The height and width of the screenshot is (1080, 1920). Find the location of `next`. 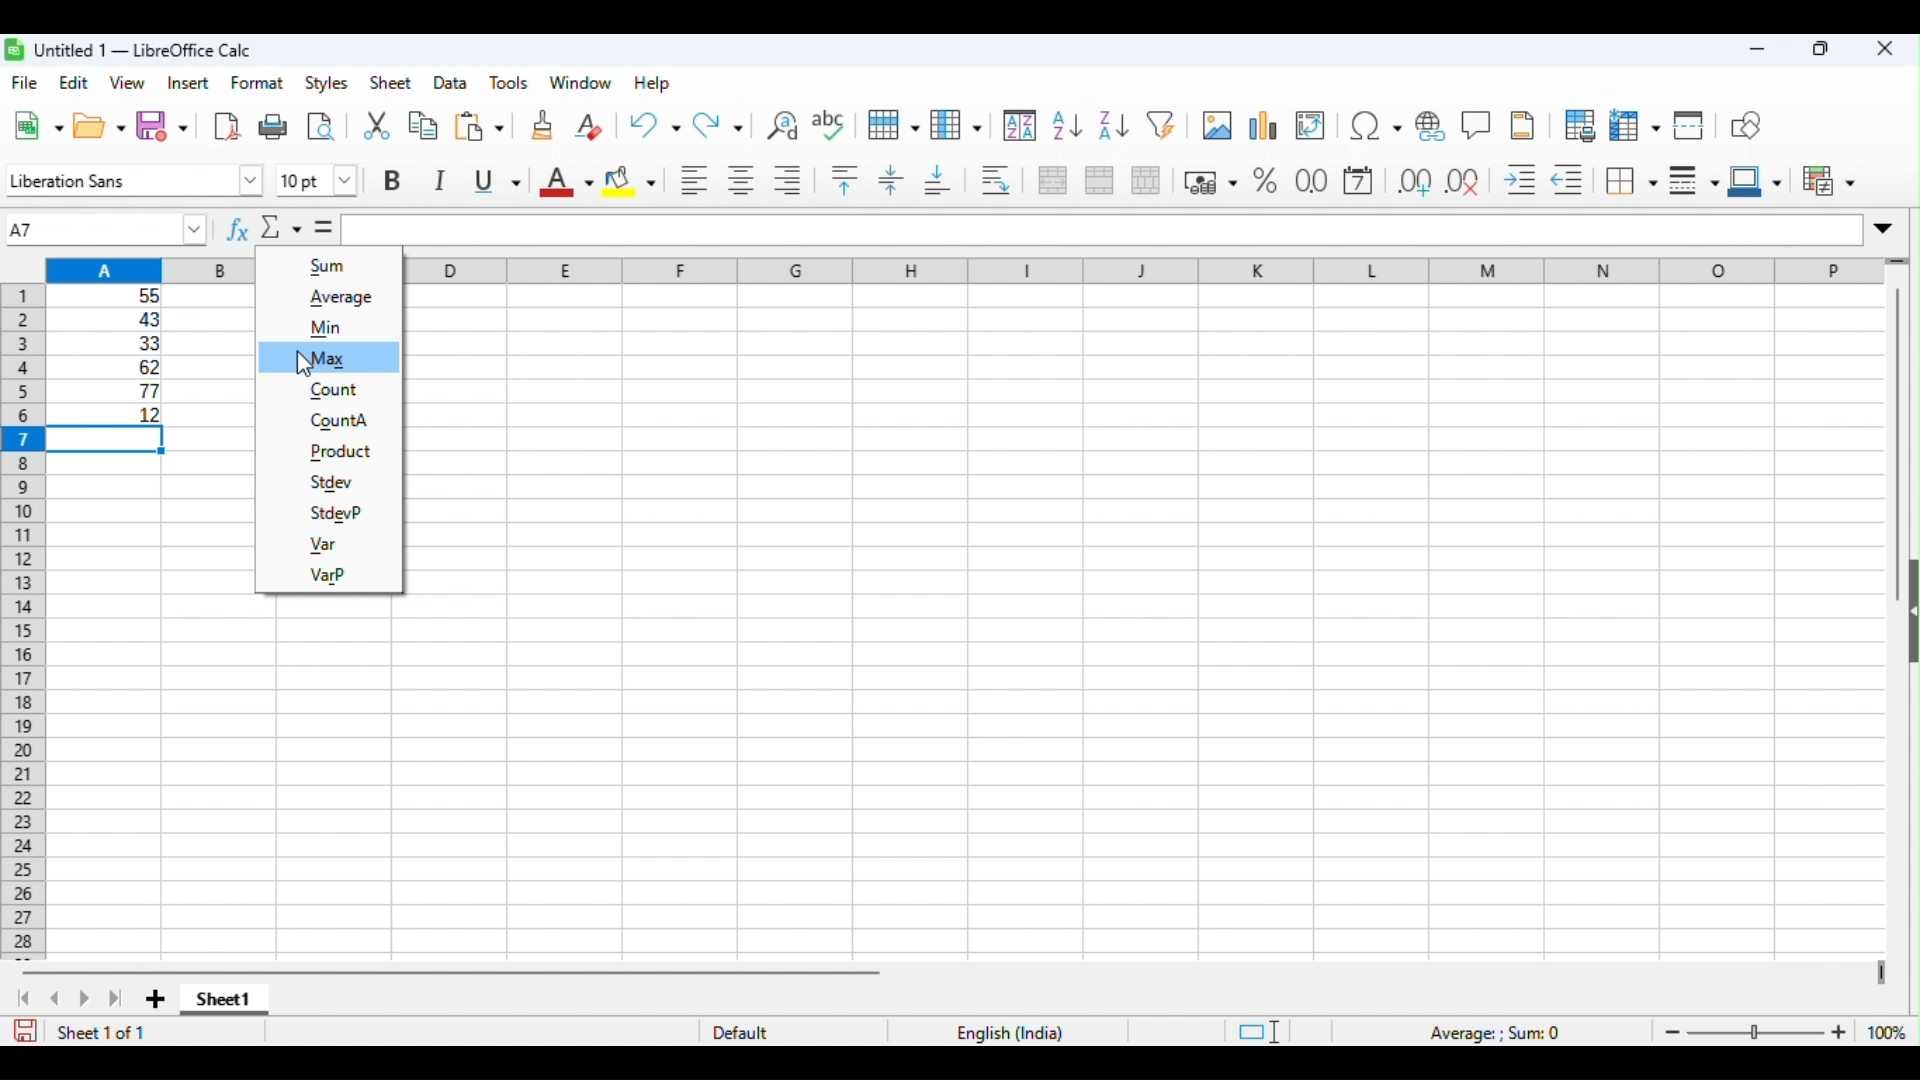

next is located at coordinates (82, 998).